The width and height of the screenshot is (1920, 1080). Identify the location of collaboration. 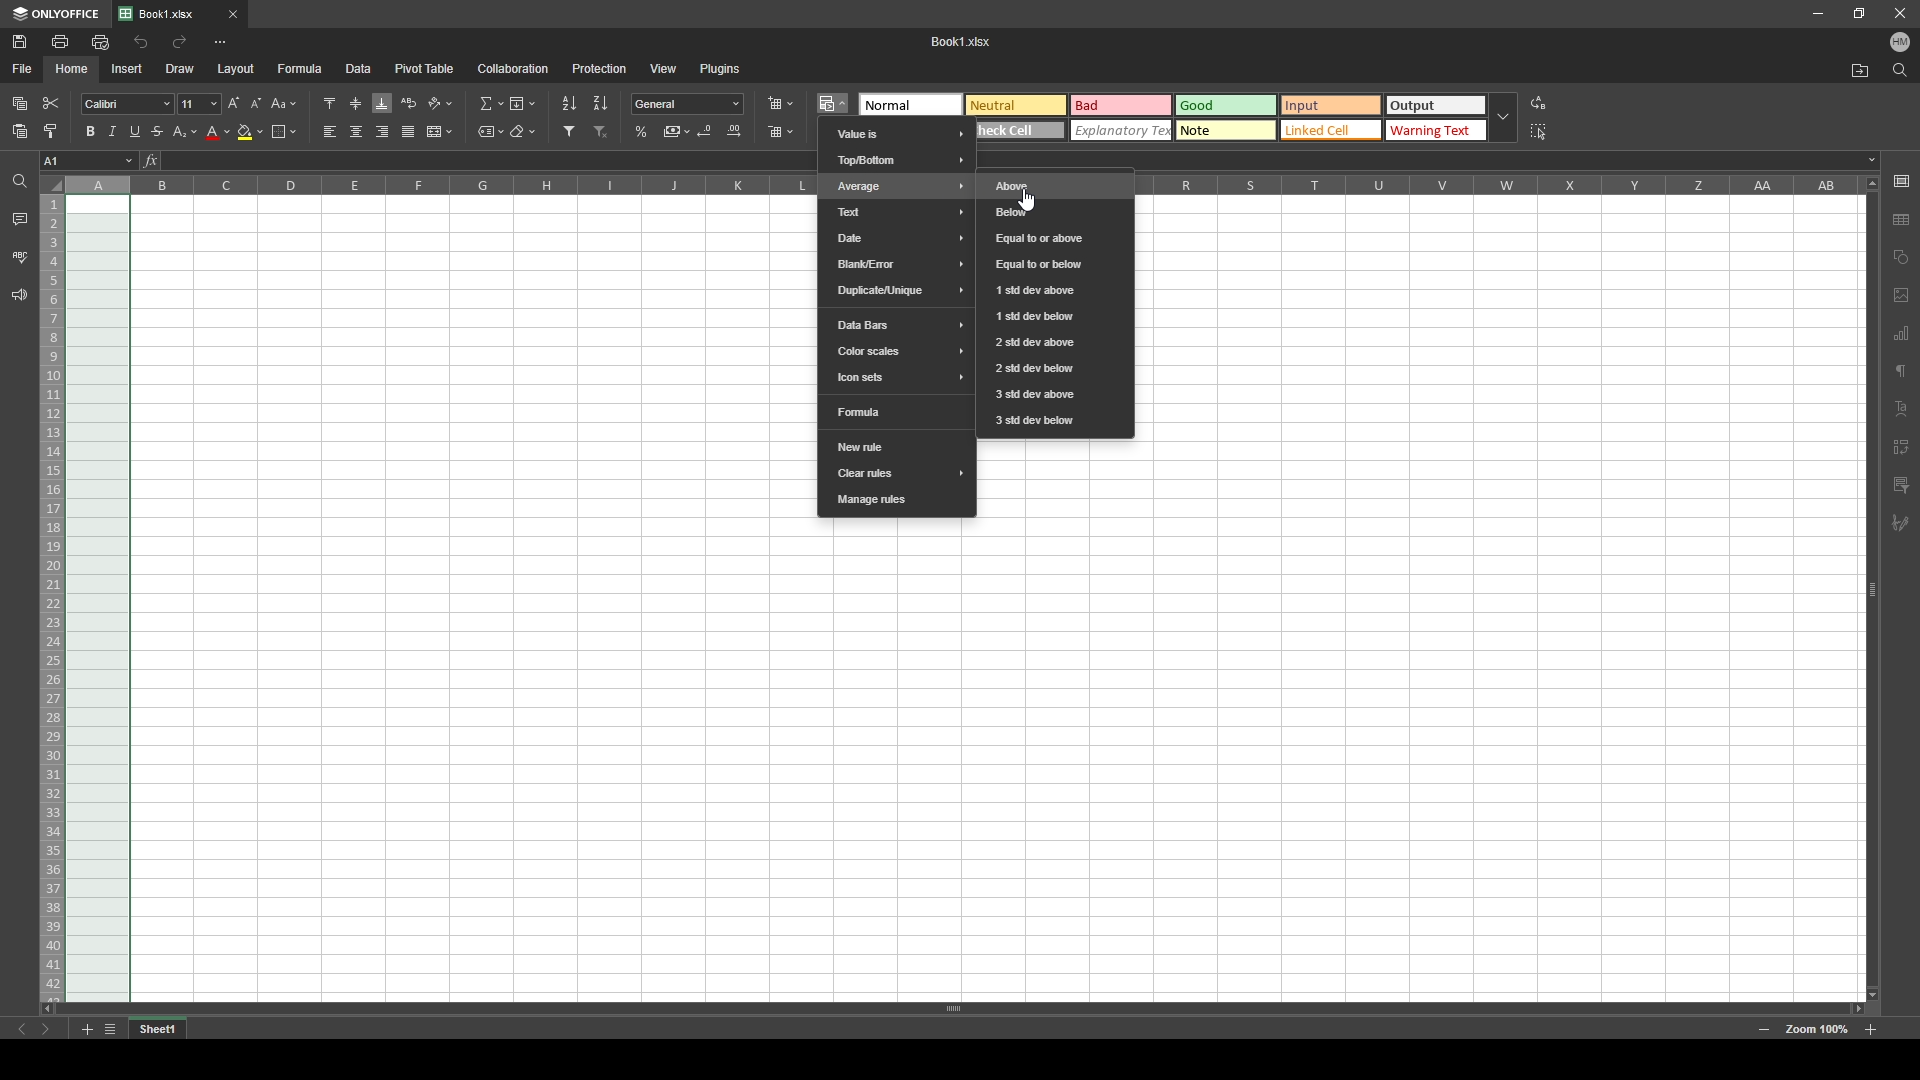
(513, 68).